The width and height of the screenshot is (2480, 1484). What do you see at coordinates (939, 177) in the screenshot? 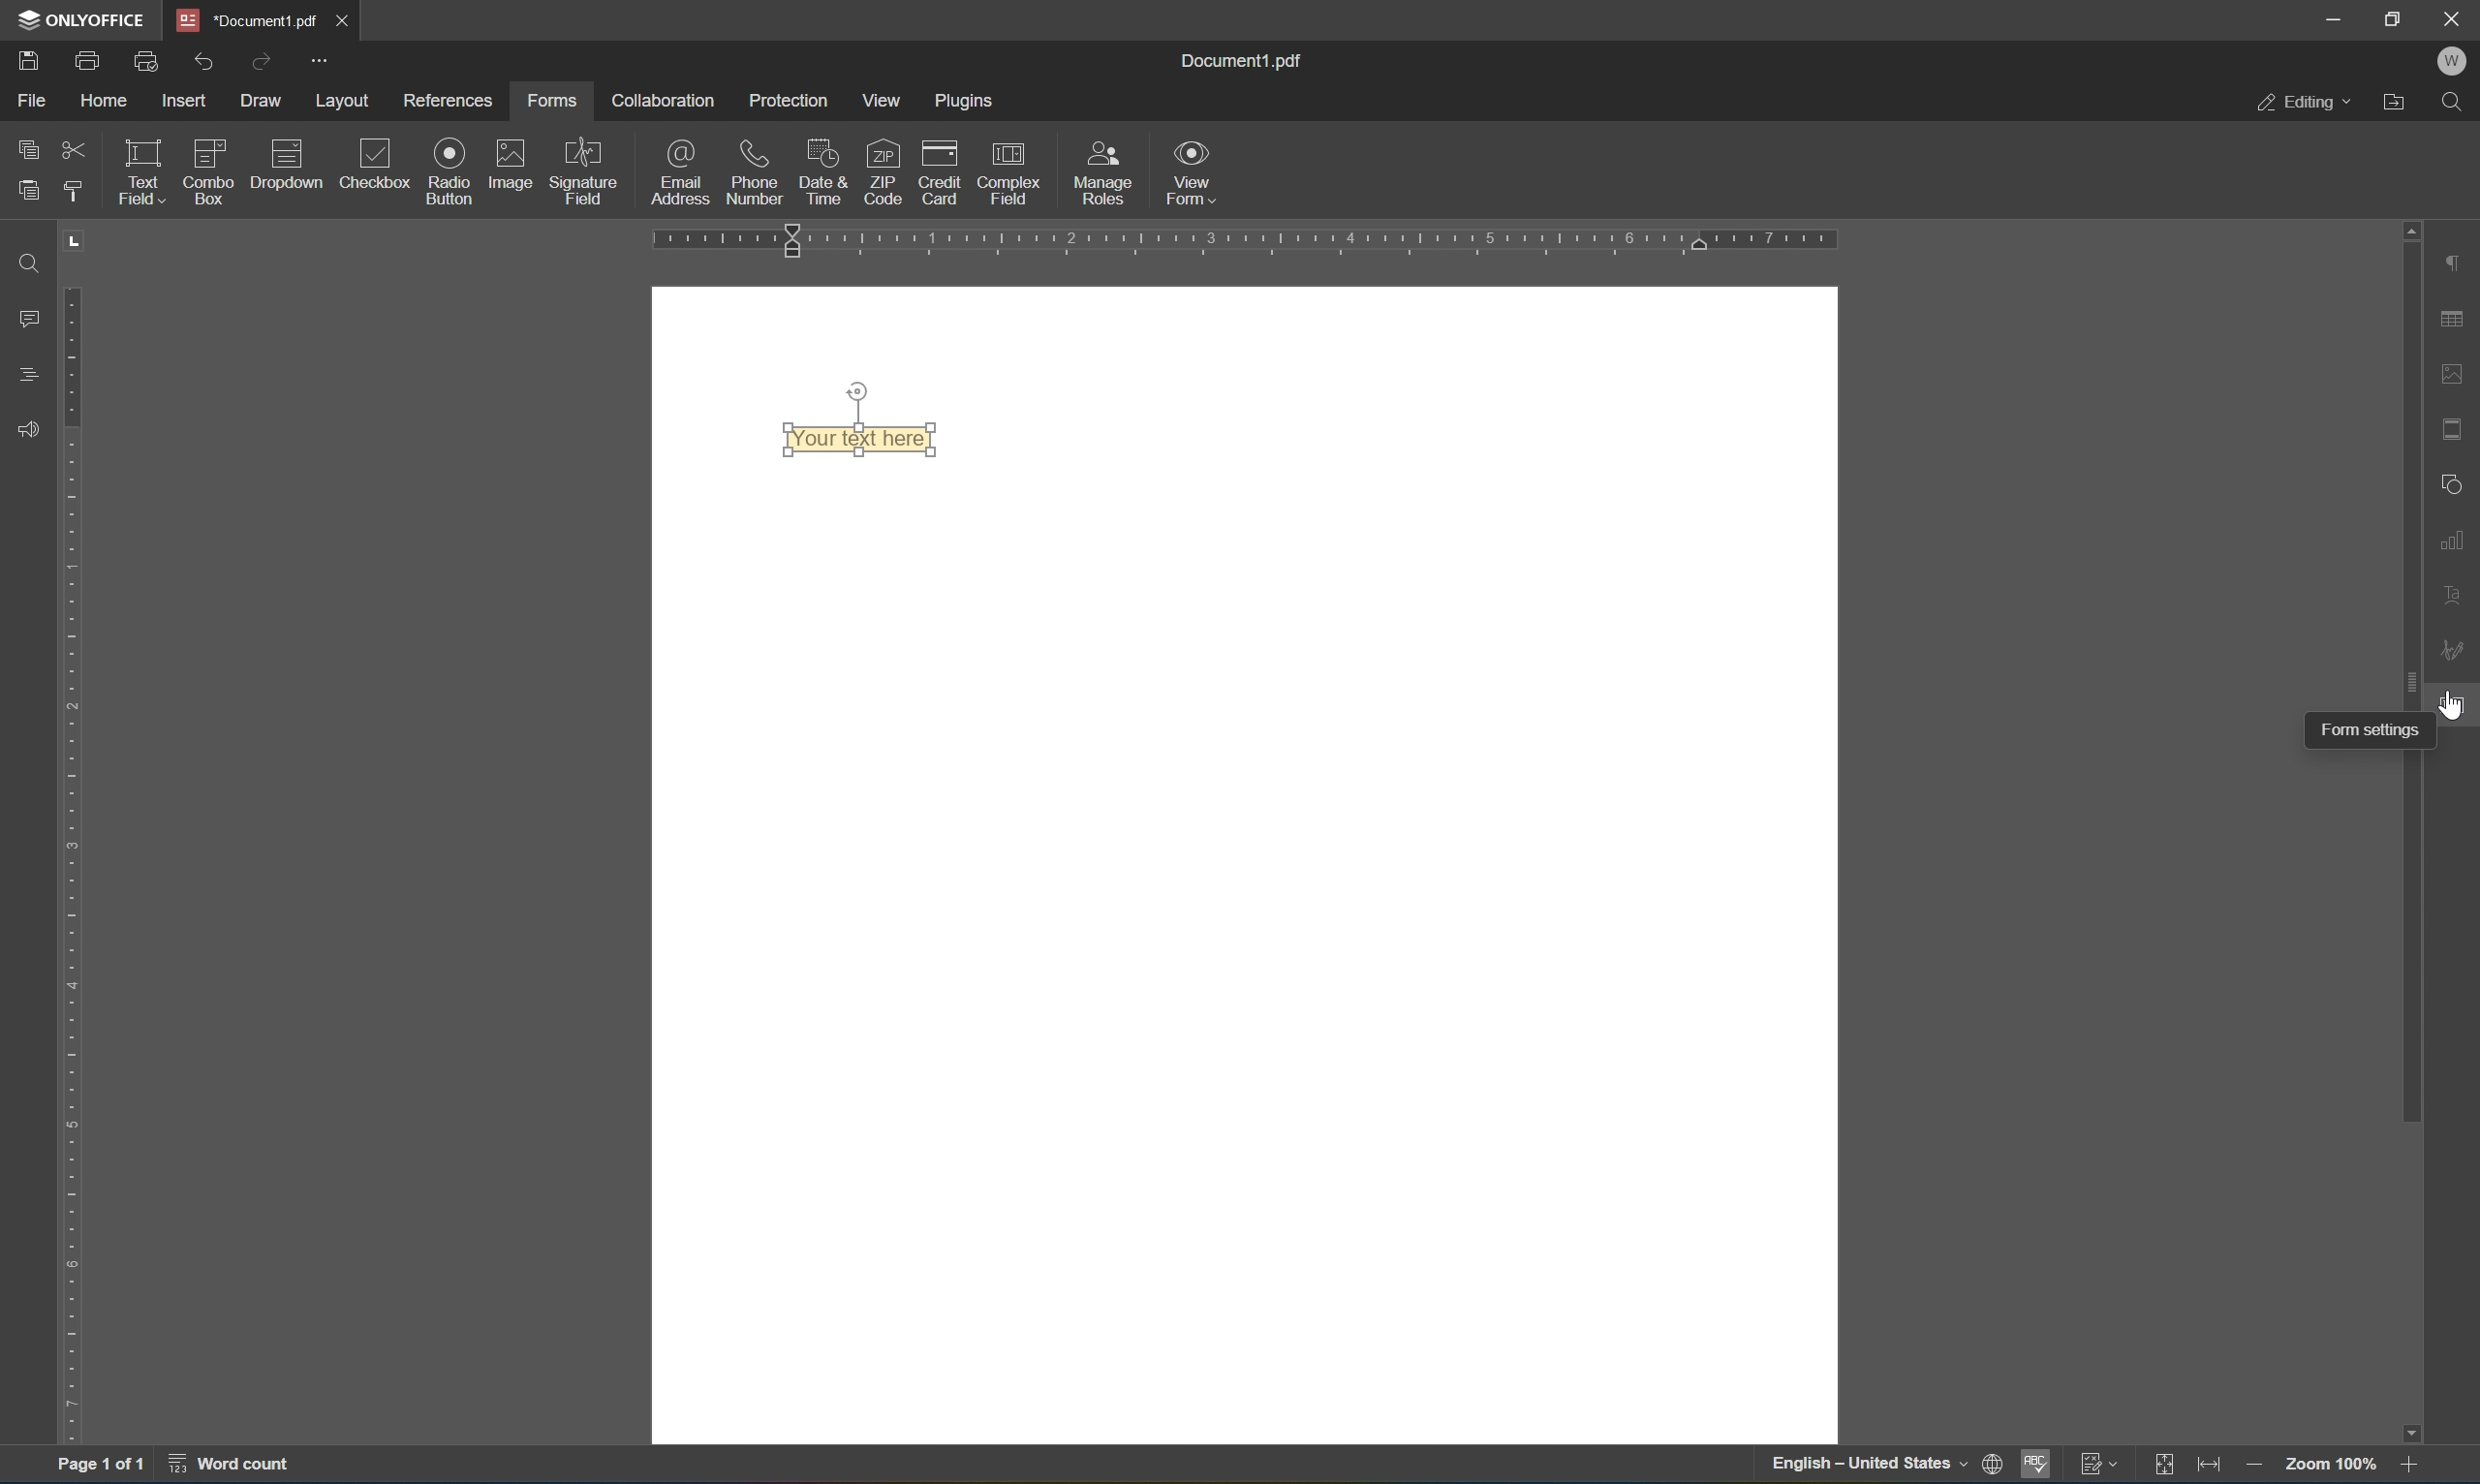
I see `credit card` at bounding box center [939, 177].